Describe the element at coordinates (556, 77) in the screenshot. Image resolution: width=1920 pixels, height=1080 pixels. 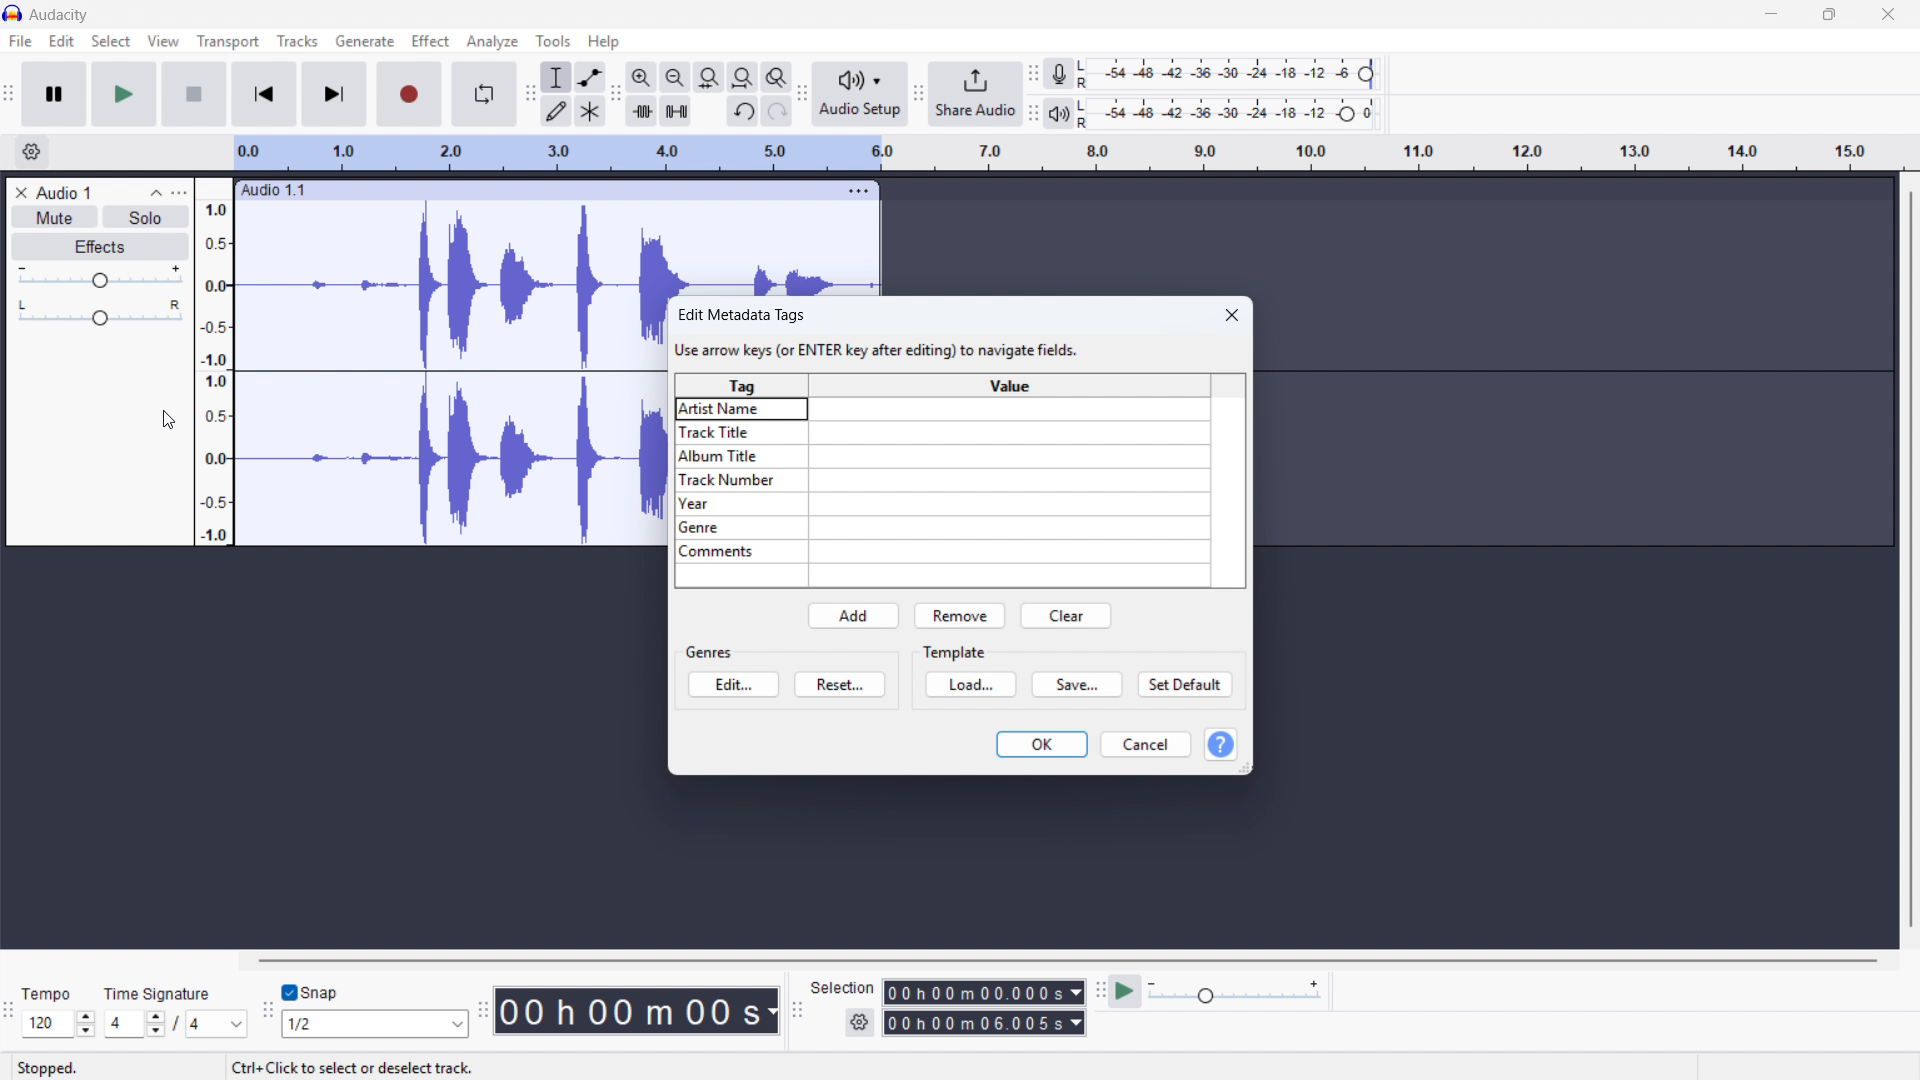
I see `selection tool` at that location.